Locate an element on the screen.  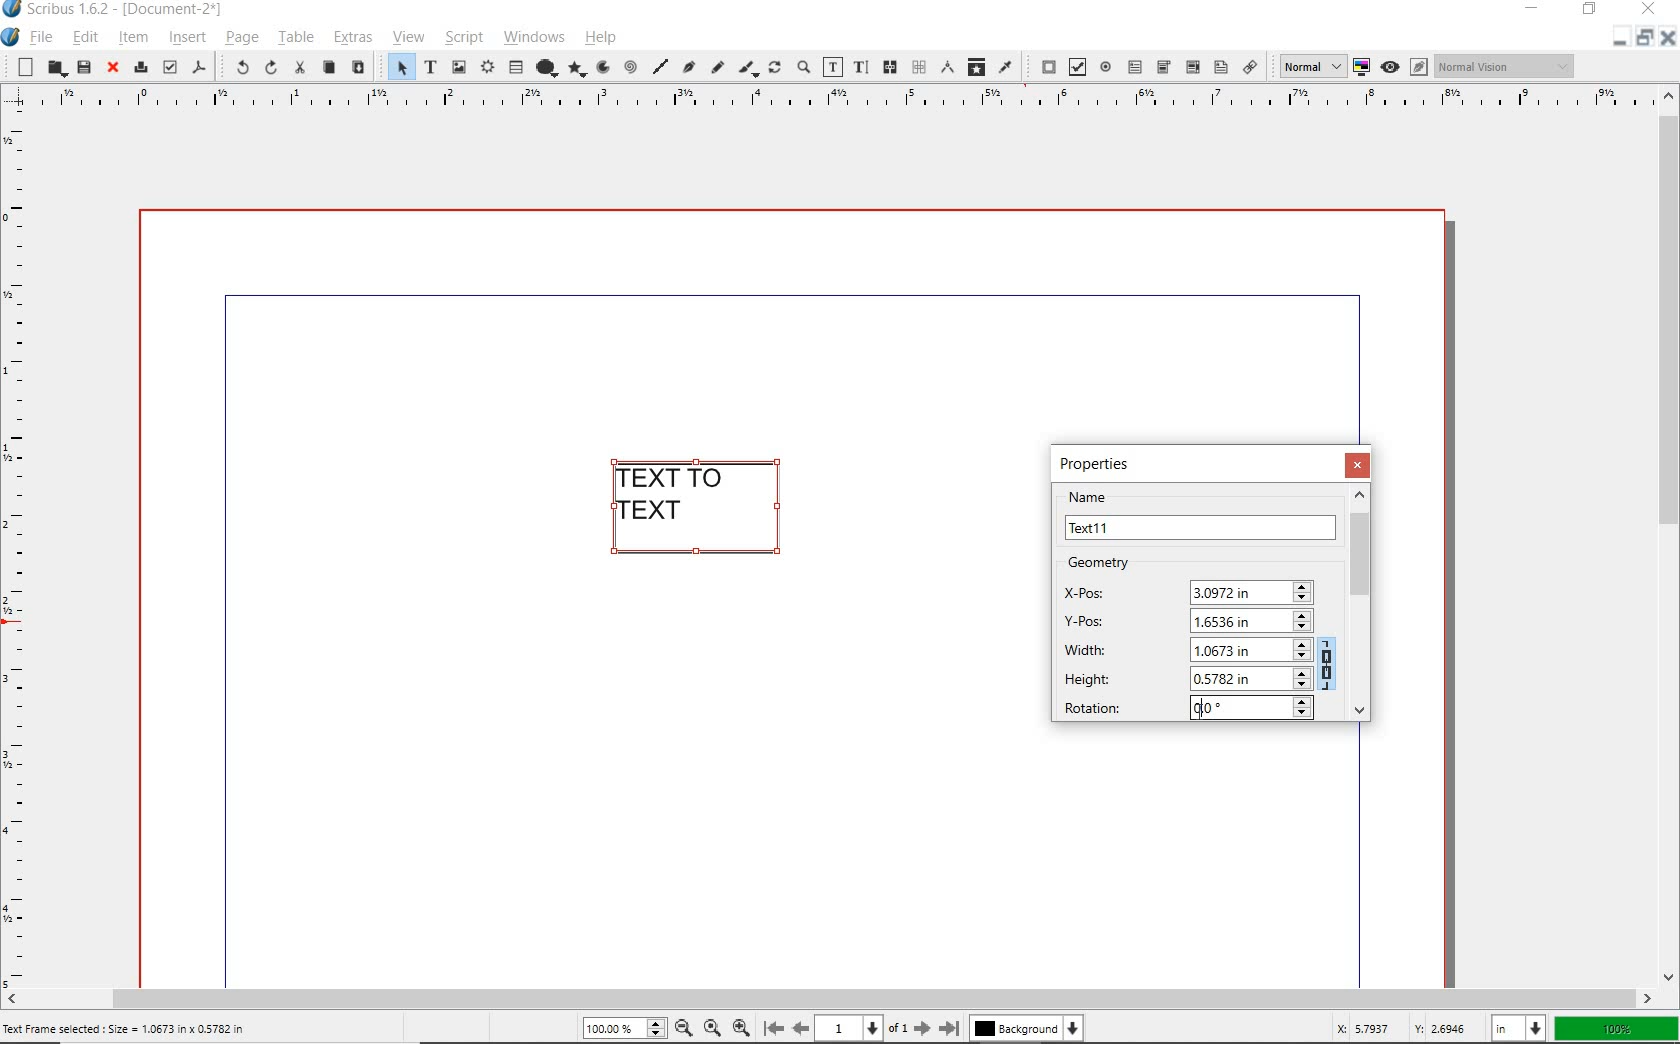
pdf check box is located at coordinates (1078, 66).